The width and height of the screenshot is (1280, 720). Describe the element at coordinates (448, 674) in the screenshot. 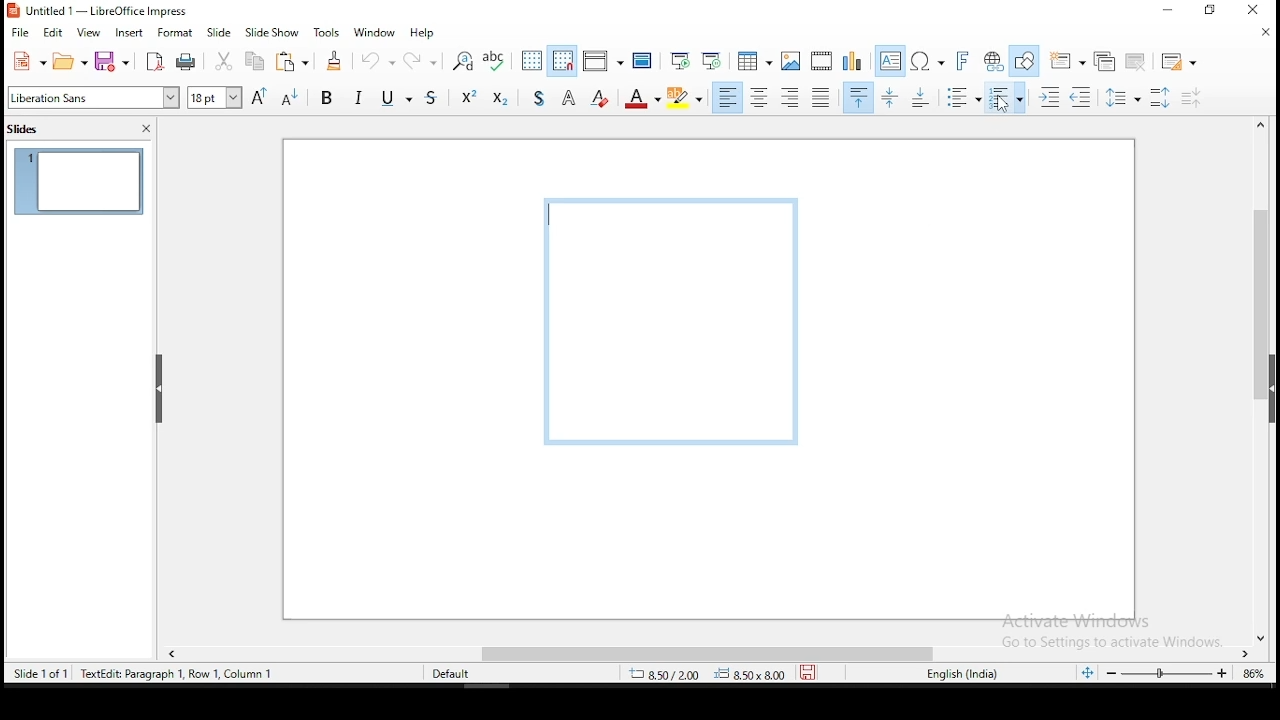

I see `default` at that location.